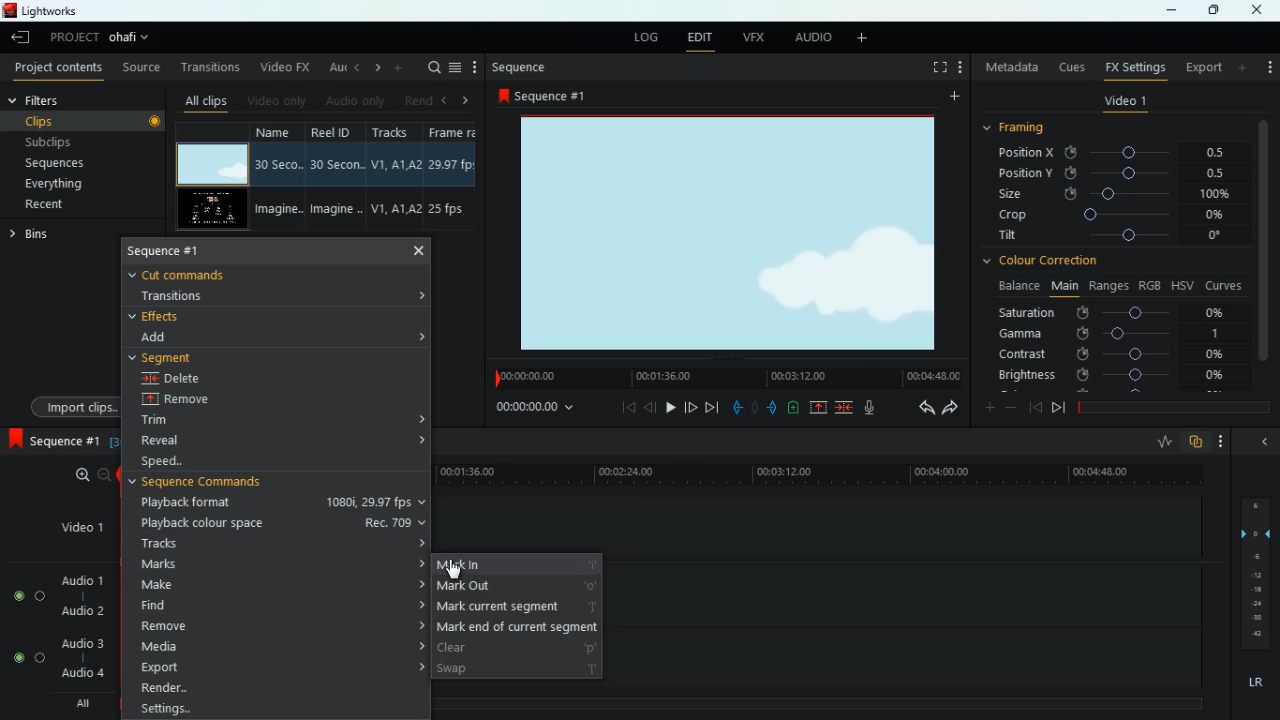 The image size is (1280, 720). What do you see at coordinates (1068, 68) in the screenshot?
I see `cues` at bounding box center [1068, 68].